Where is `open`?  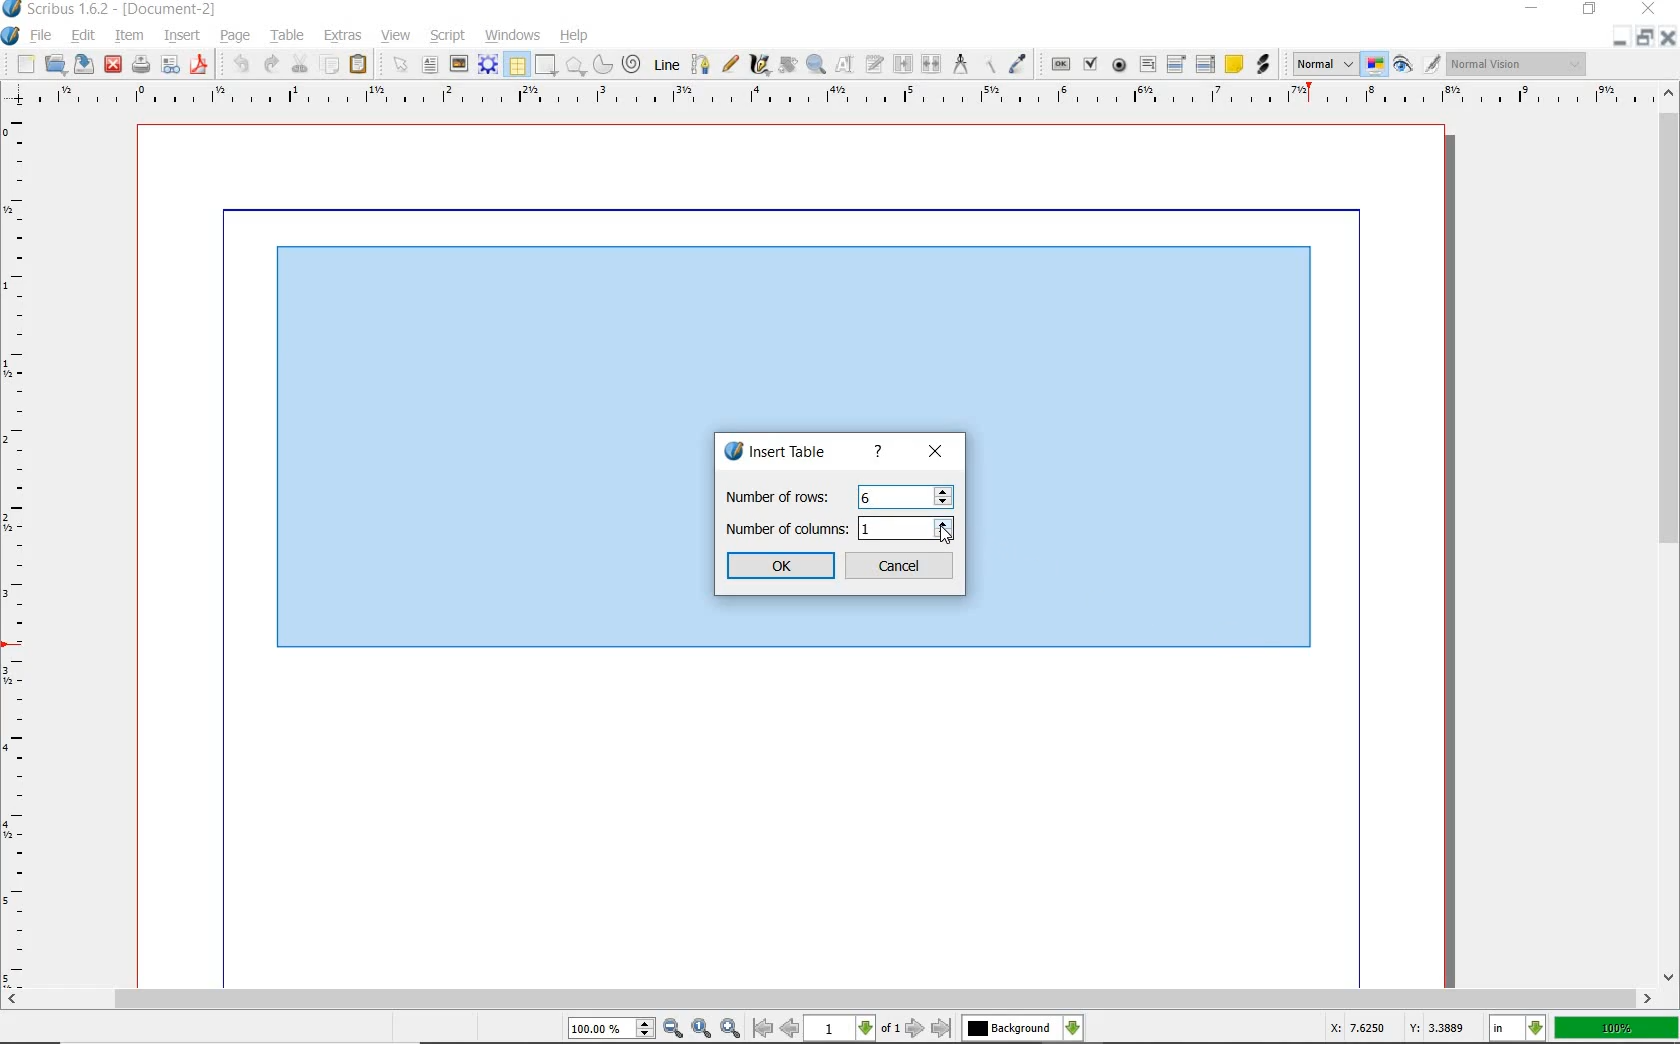 open is located at coordinates (55, 65).